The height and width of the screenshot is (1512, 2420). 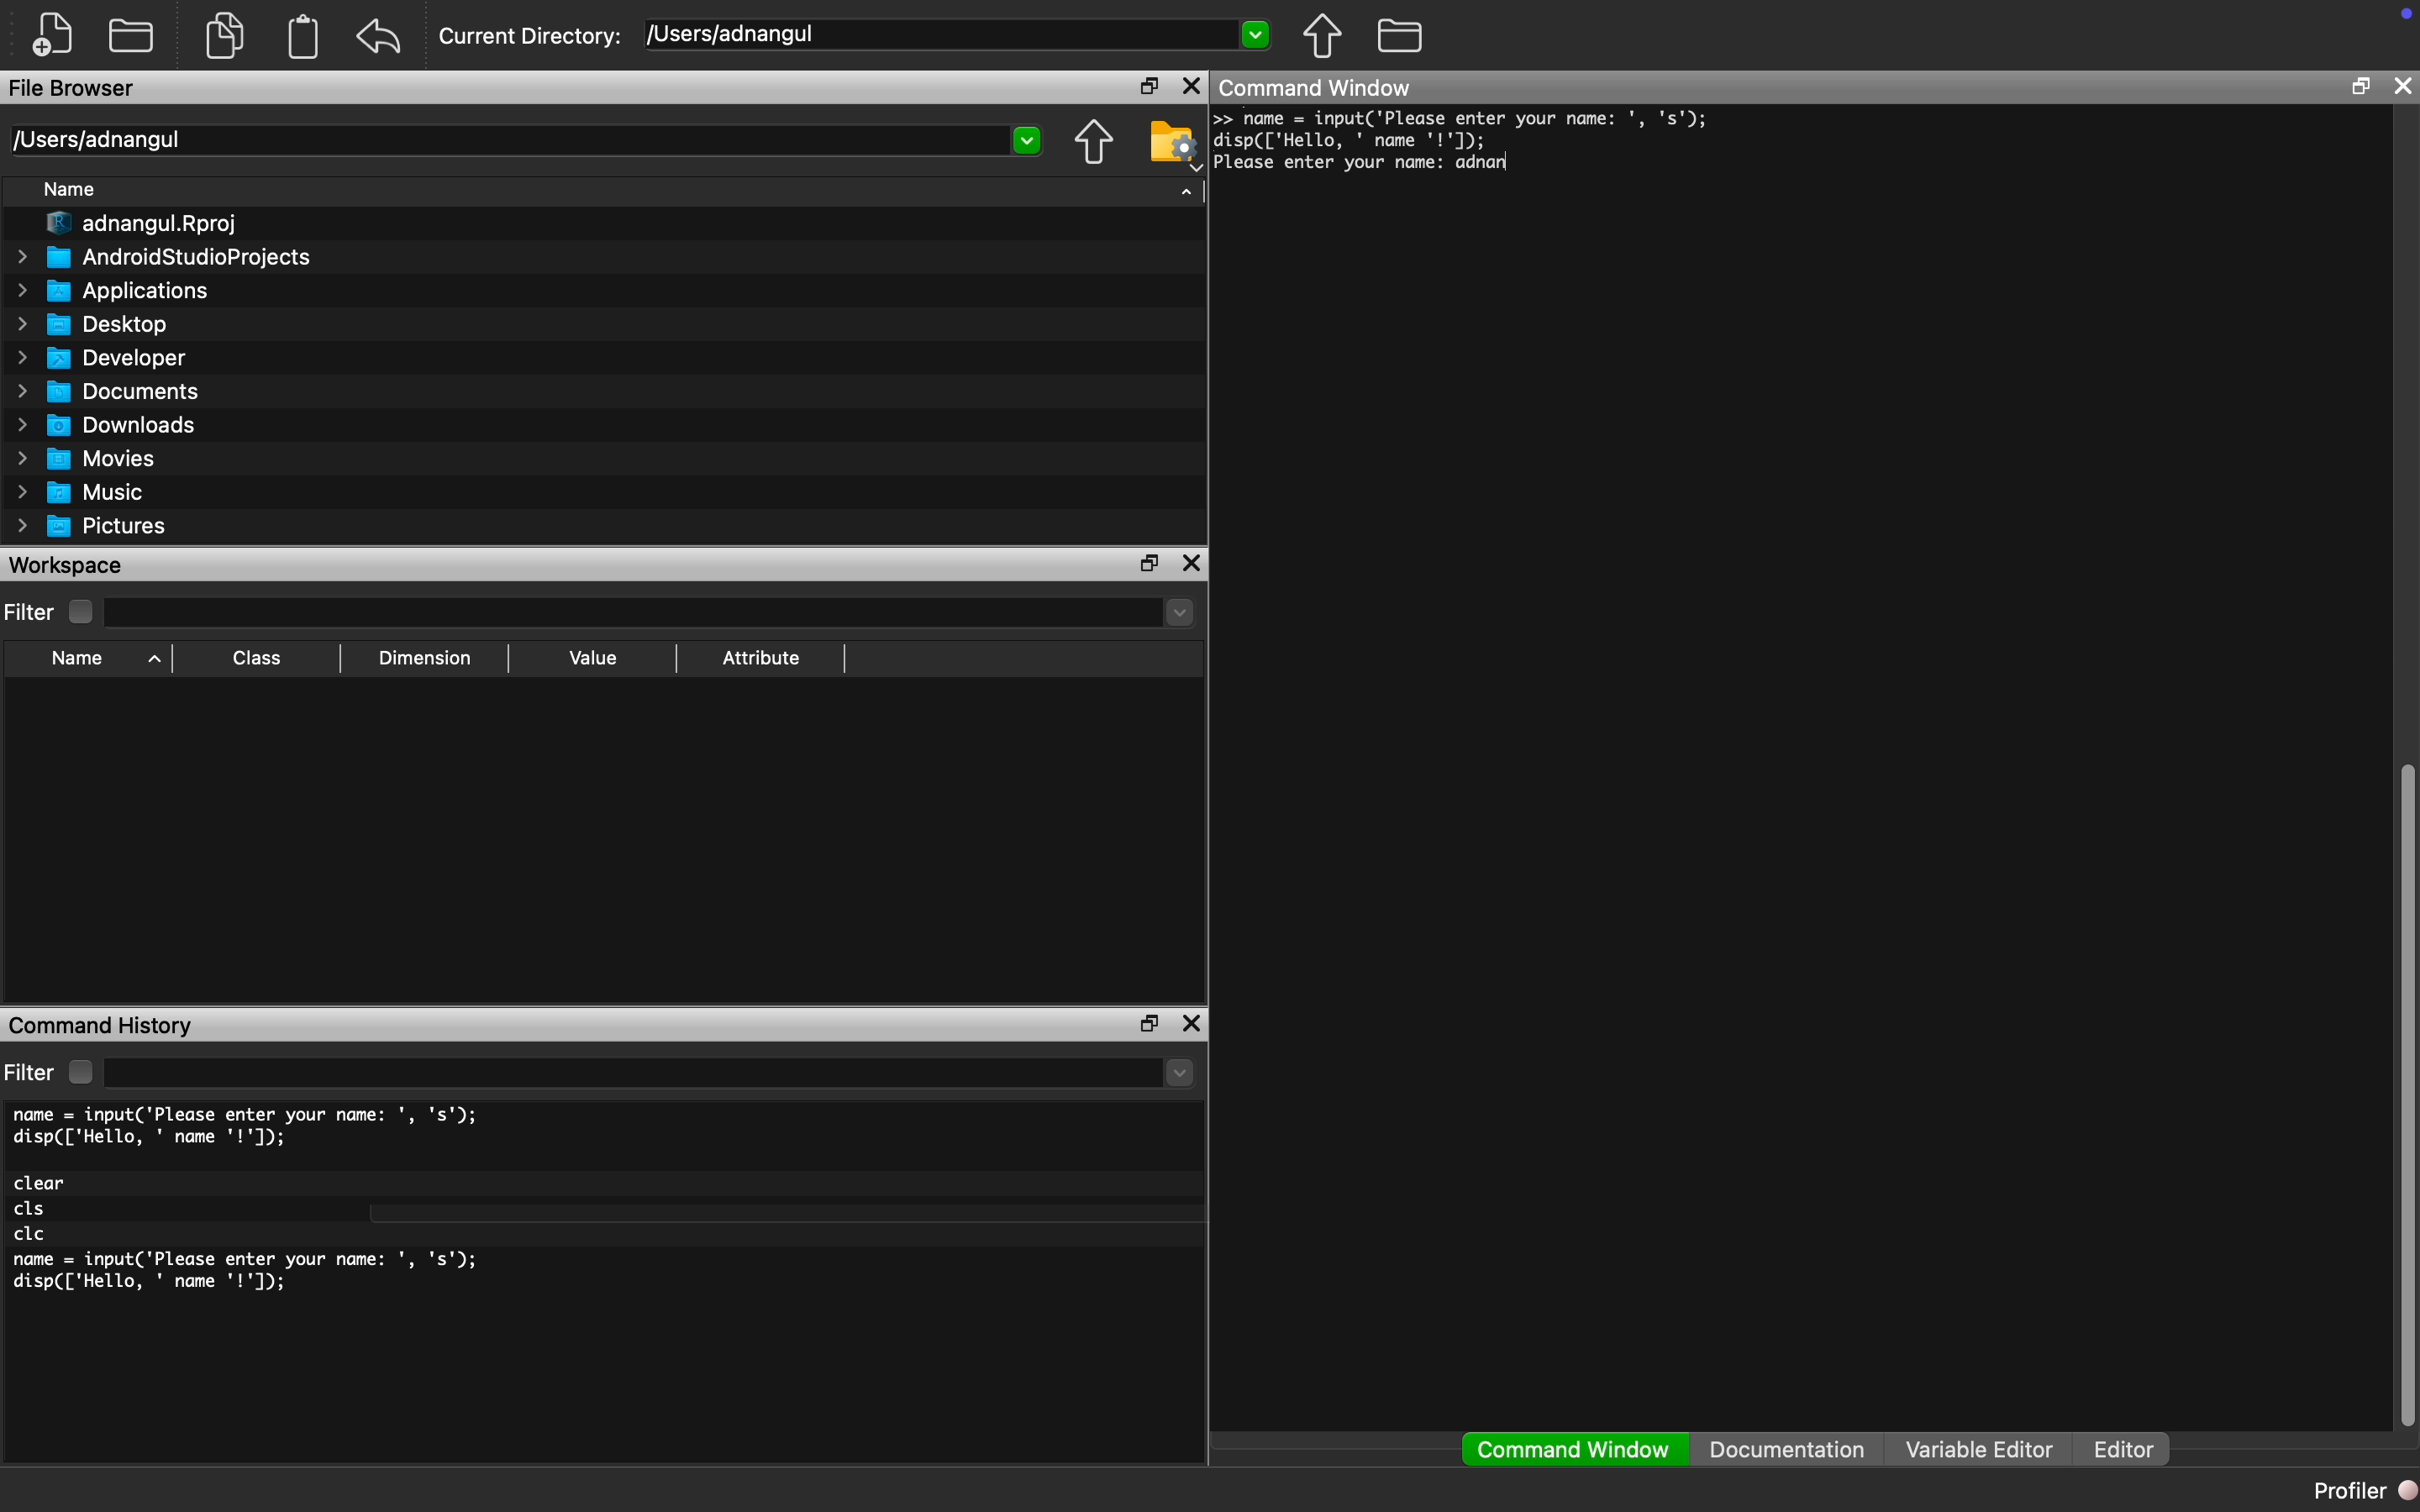 What do you see at coordinates (1324, 36) in the screenshot?
I see `previous file` at bounding box center [1324, 36].